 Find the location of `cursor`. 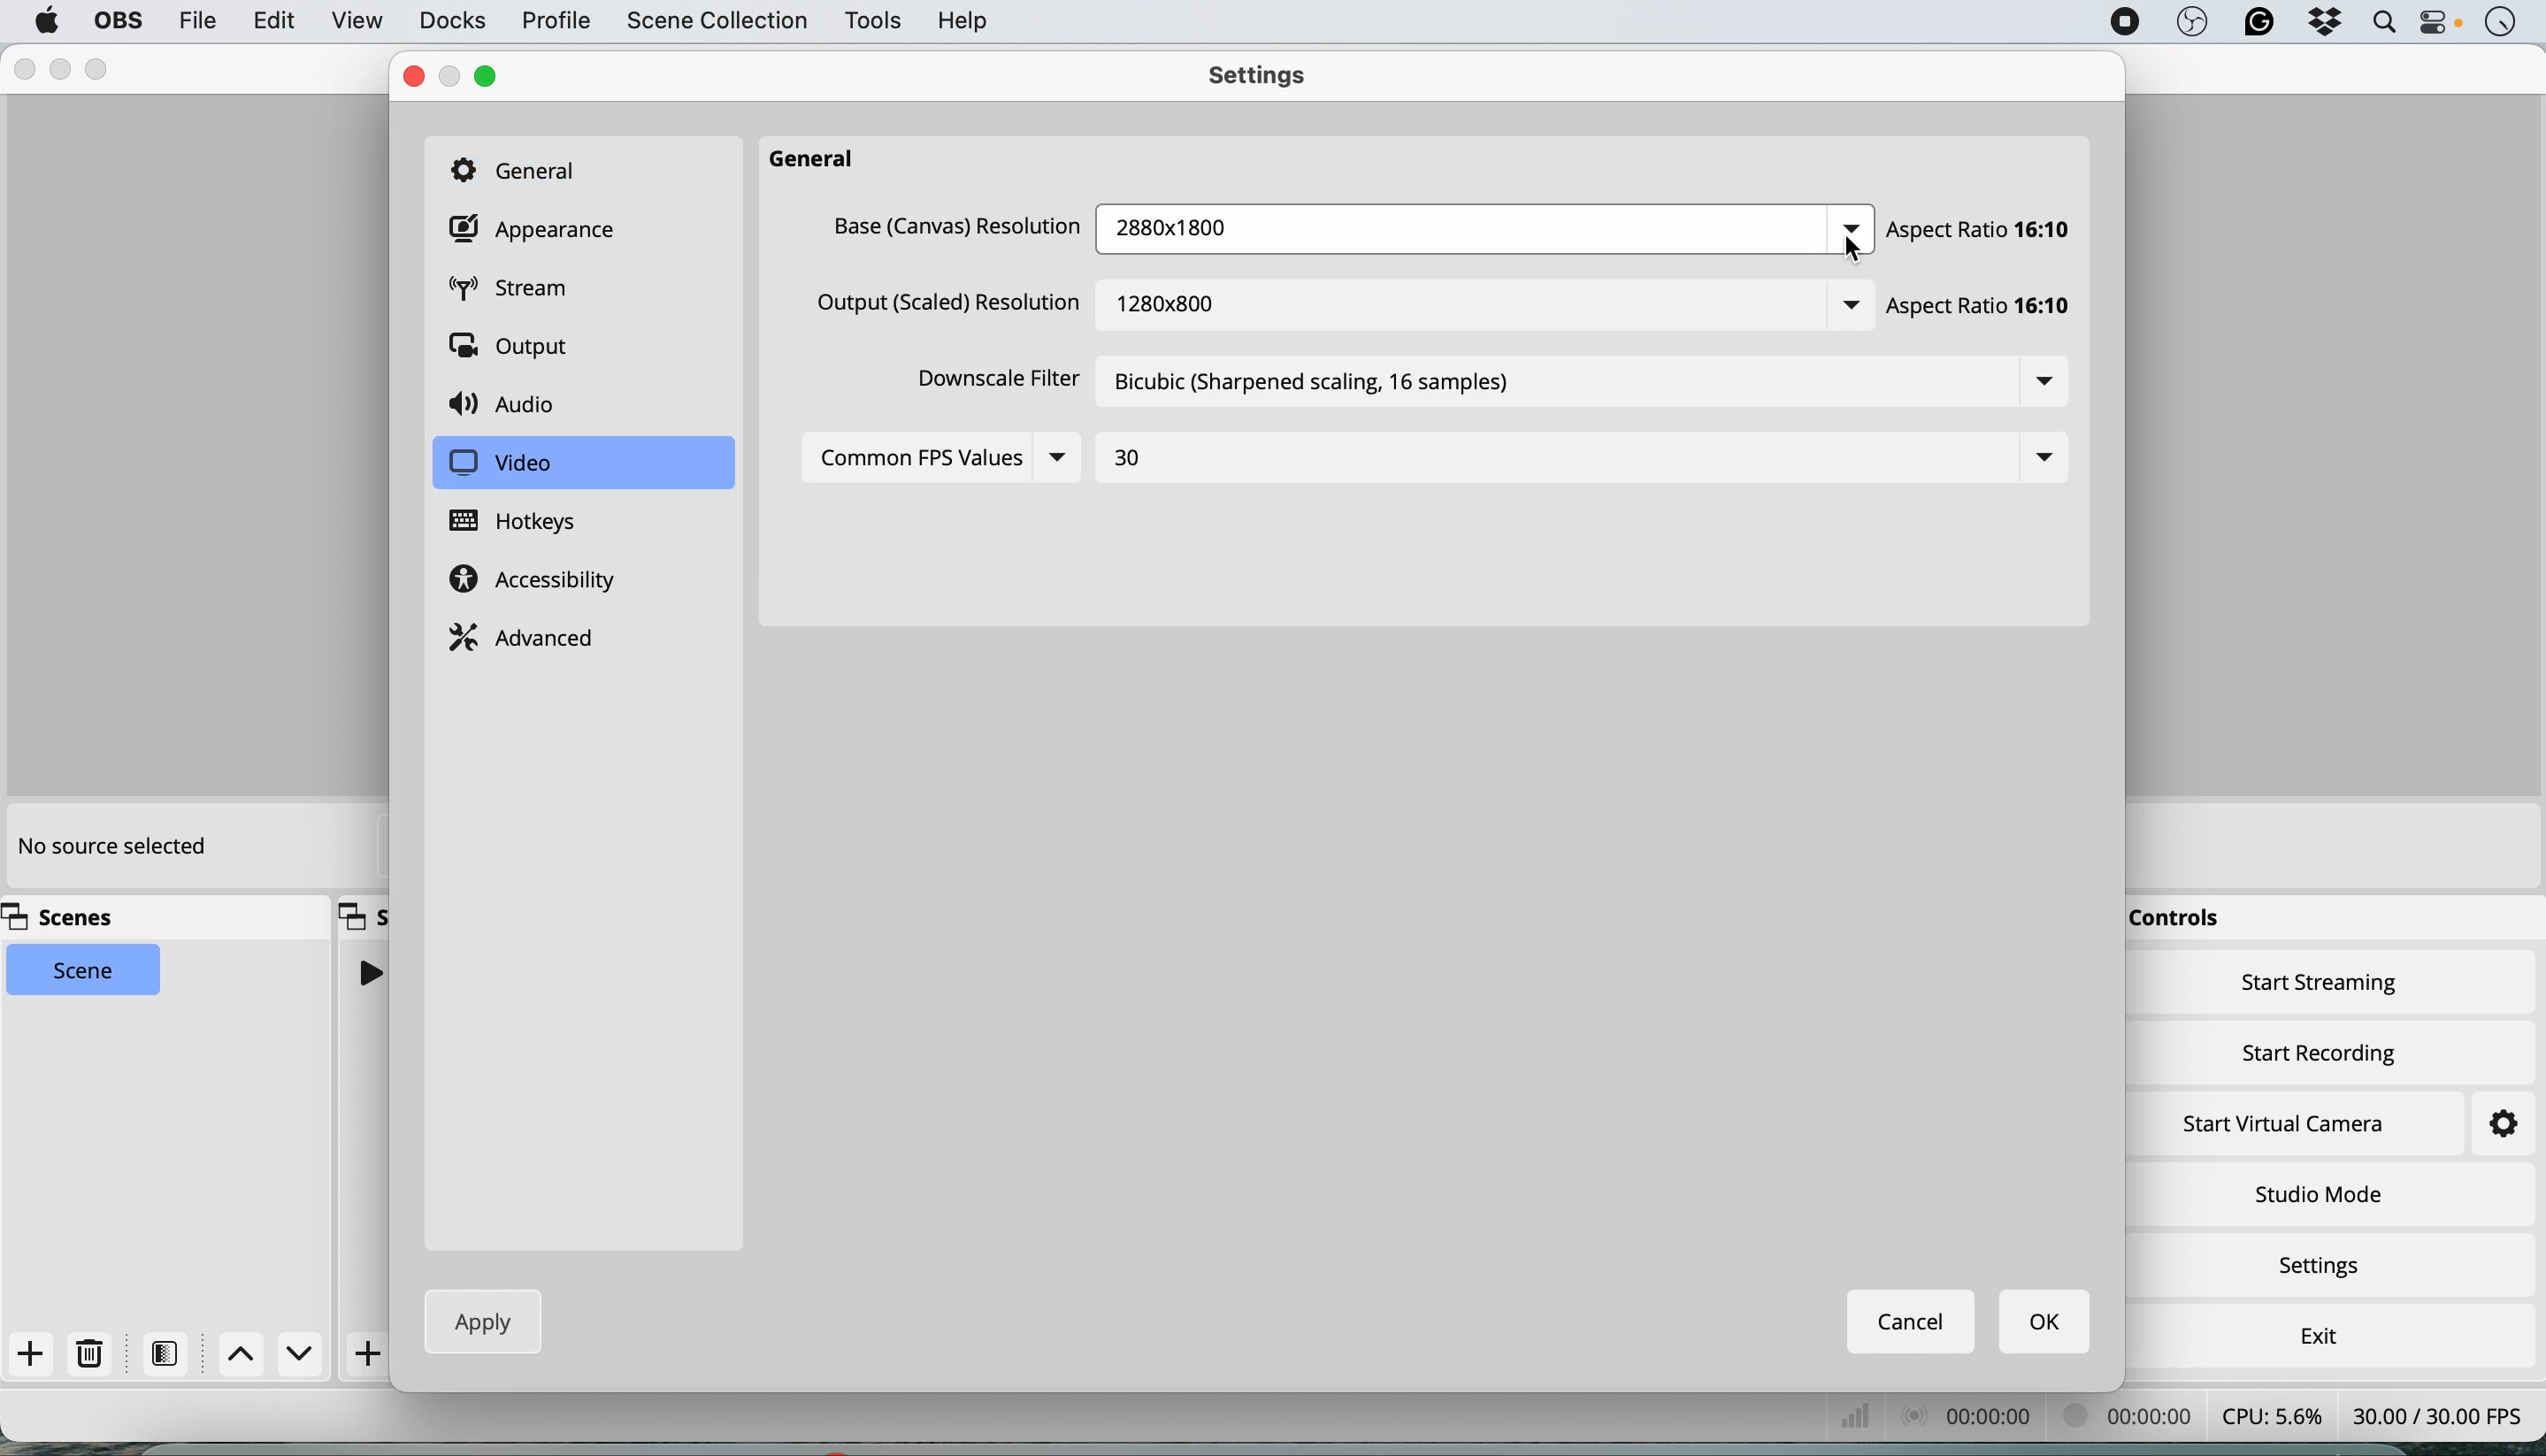

cursor is located at coordinates (1856, 250).